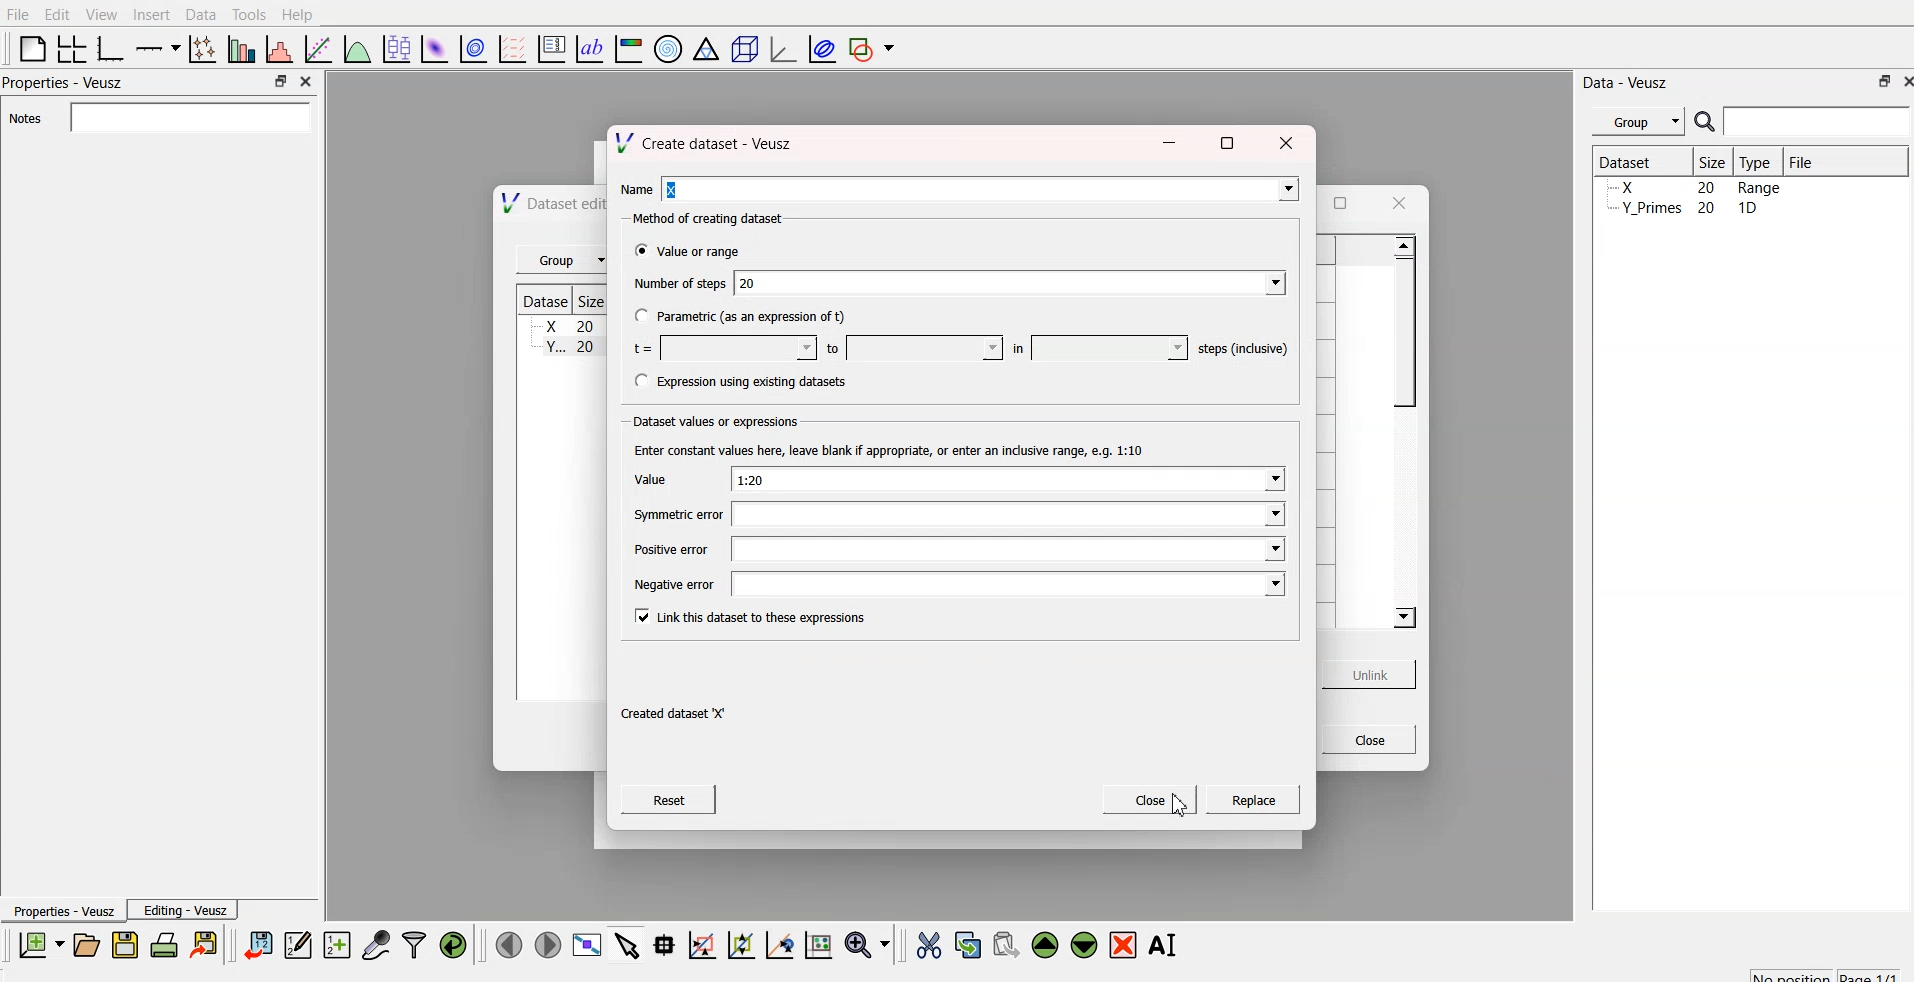  Describe the element at coordinates (1902, 83) in the screenshot. I see `close` at that location.